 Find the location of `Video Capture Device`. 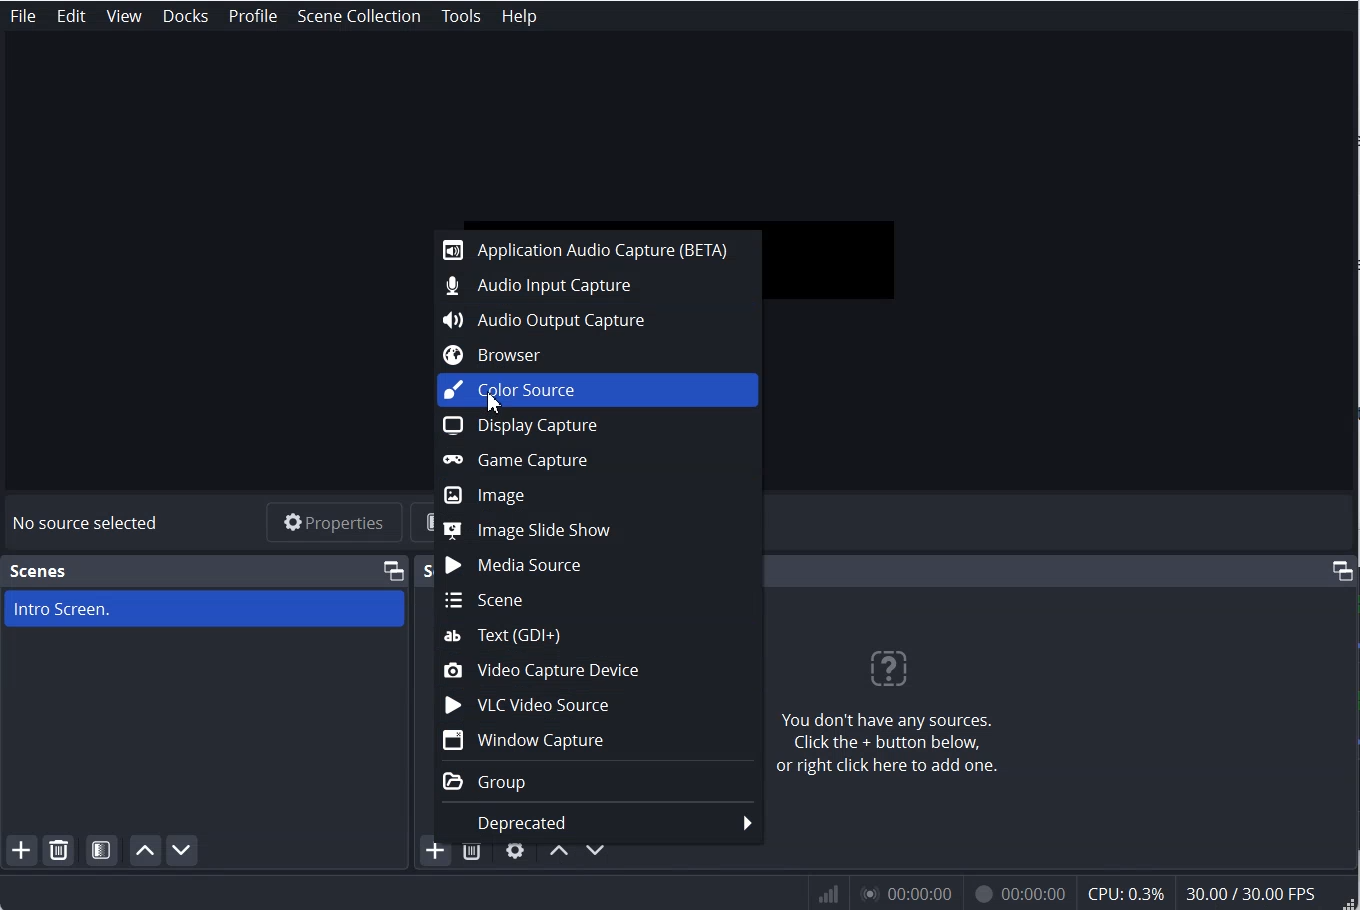

Video Capture Device is located at coordinates (599, 671).